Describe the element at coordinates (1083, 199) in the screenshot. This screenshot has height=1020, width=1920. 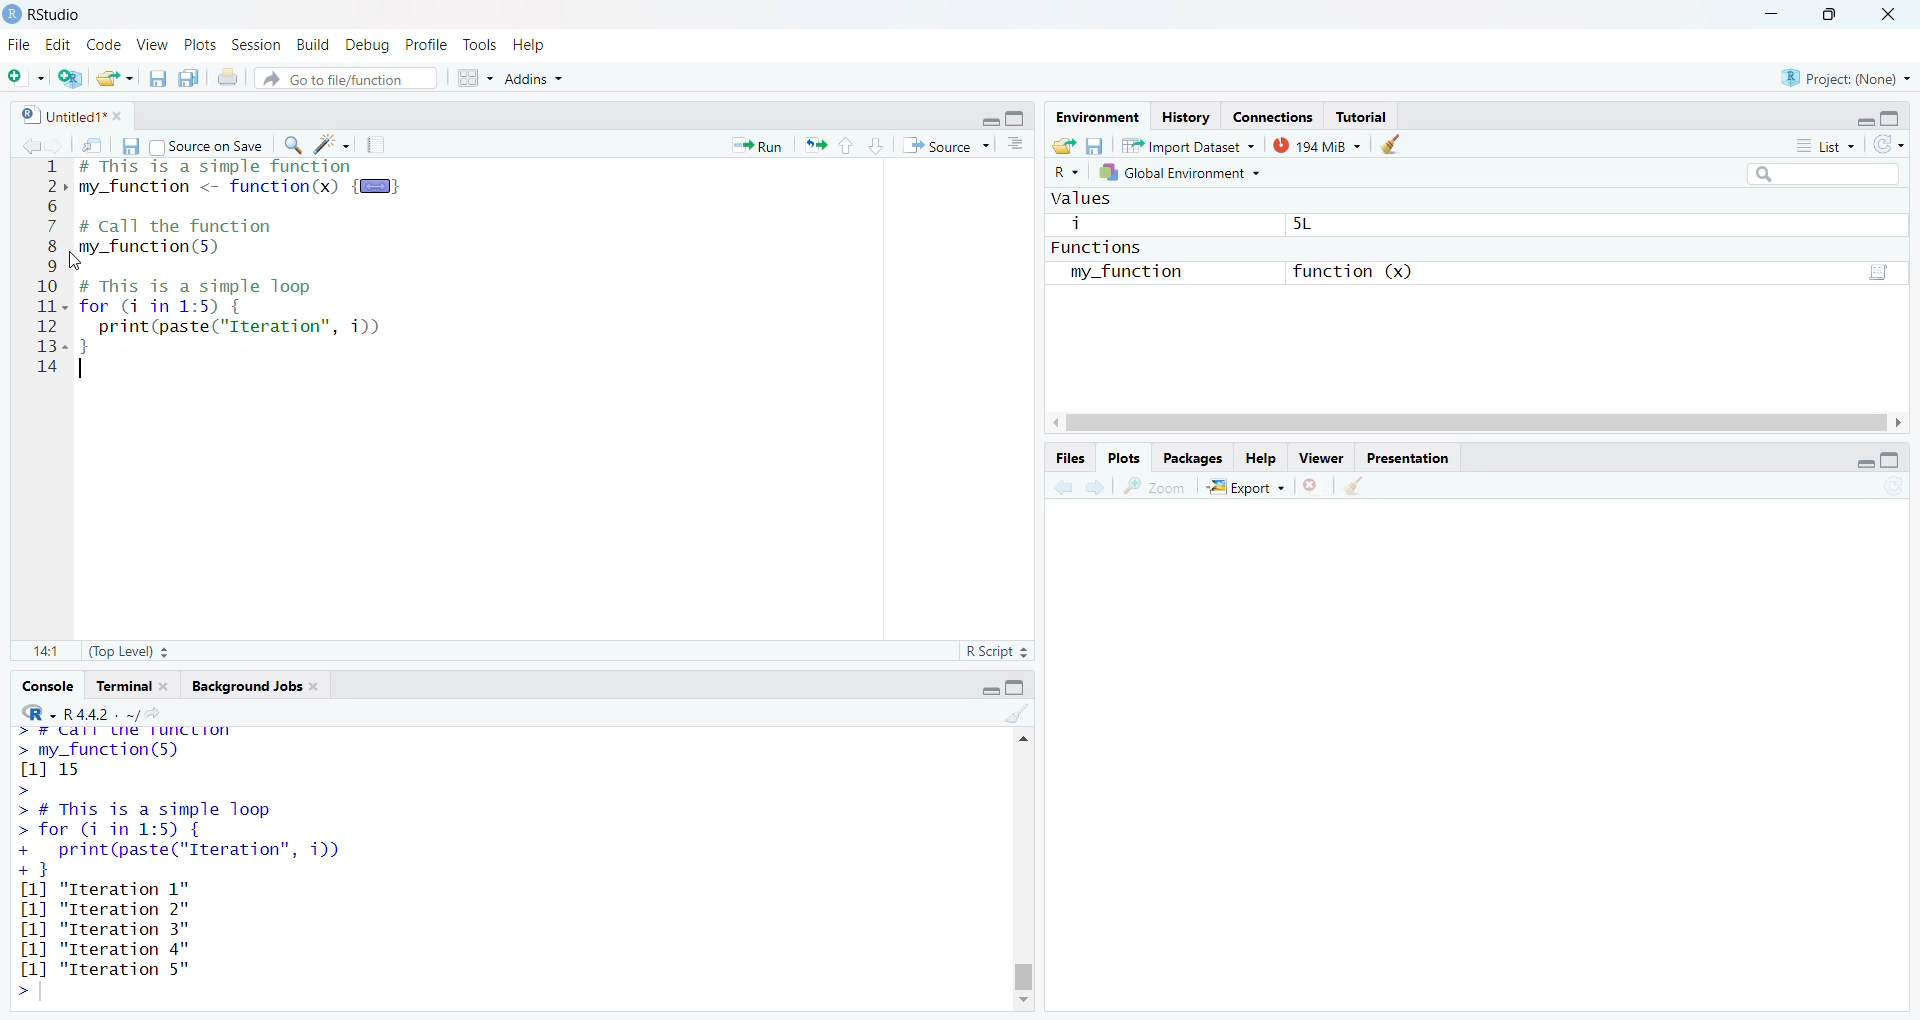
I see `values` at that location.